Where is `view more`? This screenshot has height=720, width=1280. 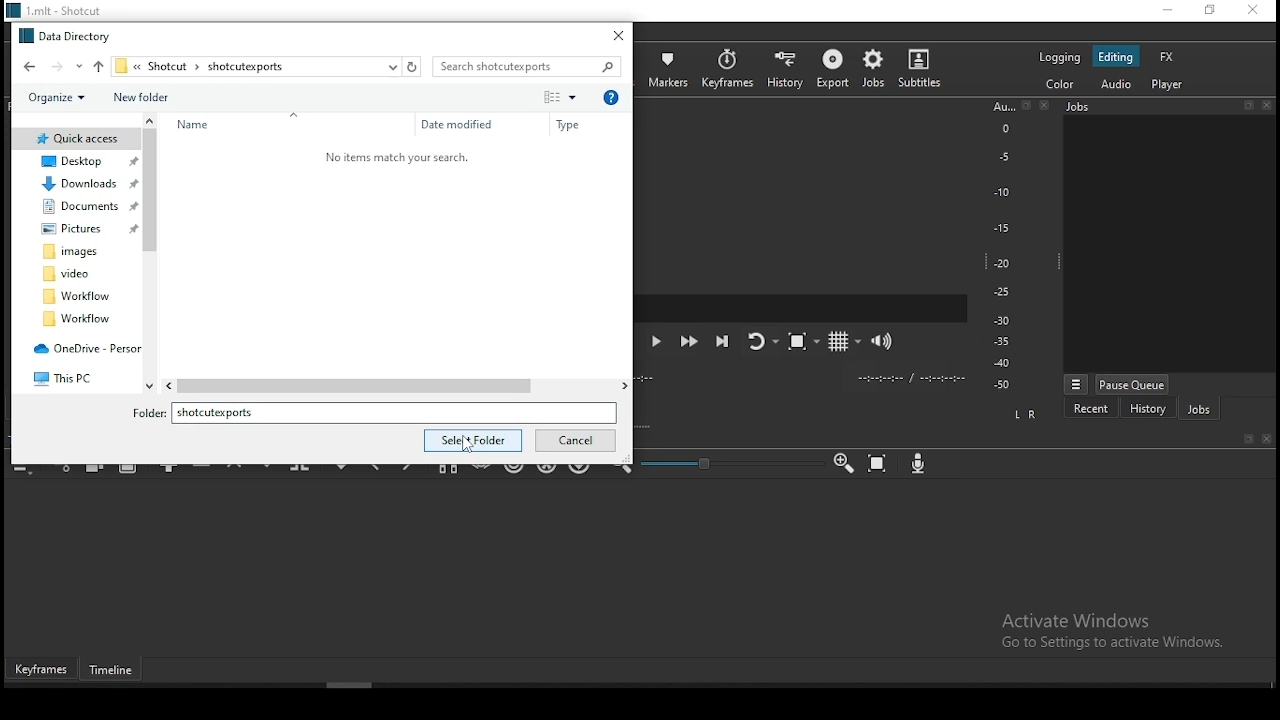 view more is located at coordinates (1075, 383).